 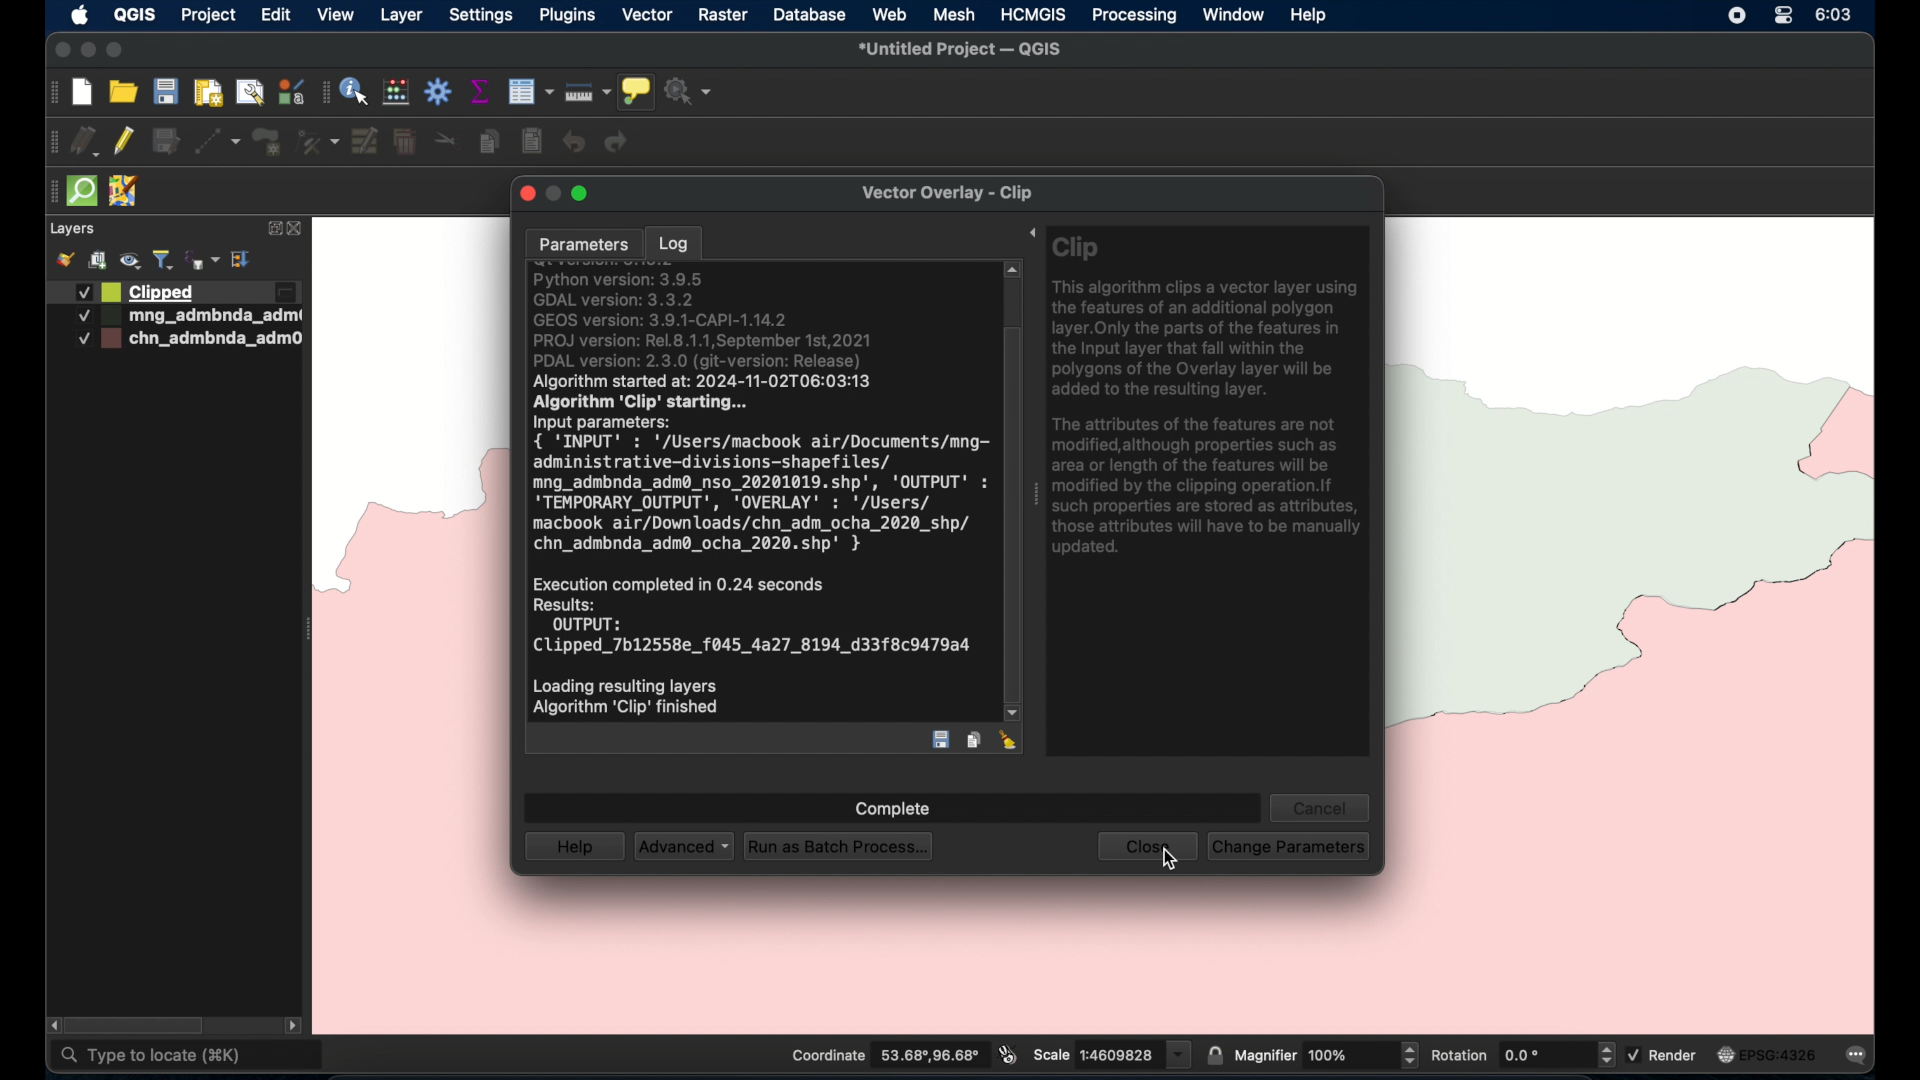 I want to click on attributes toolbar, so click(x=324, y=93).